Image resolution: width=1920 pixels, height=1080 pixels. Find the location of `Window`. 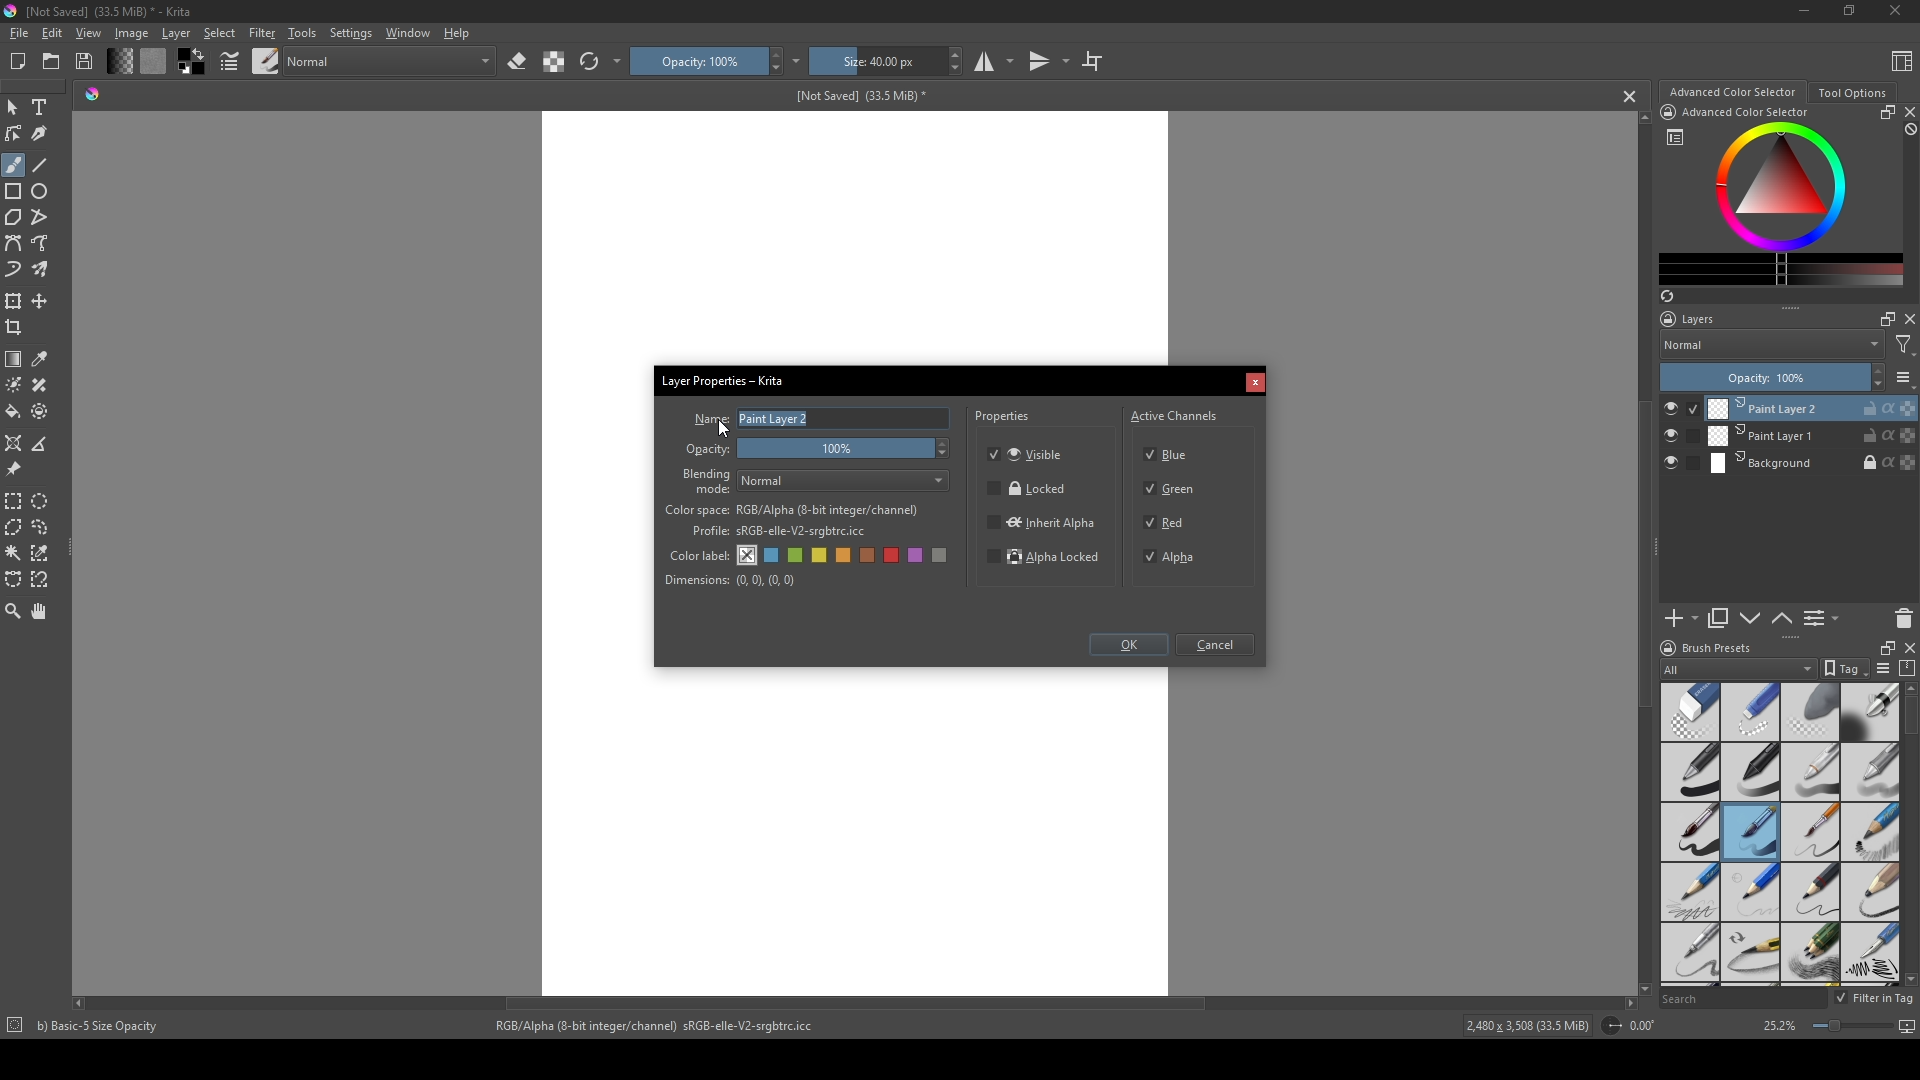

Window is located at coordinates (405, 32).